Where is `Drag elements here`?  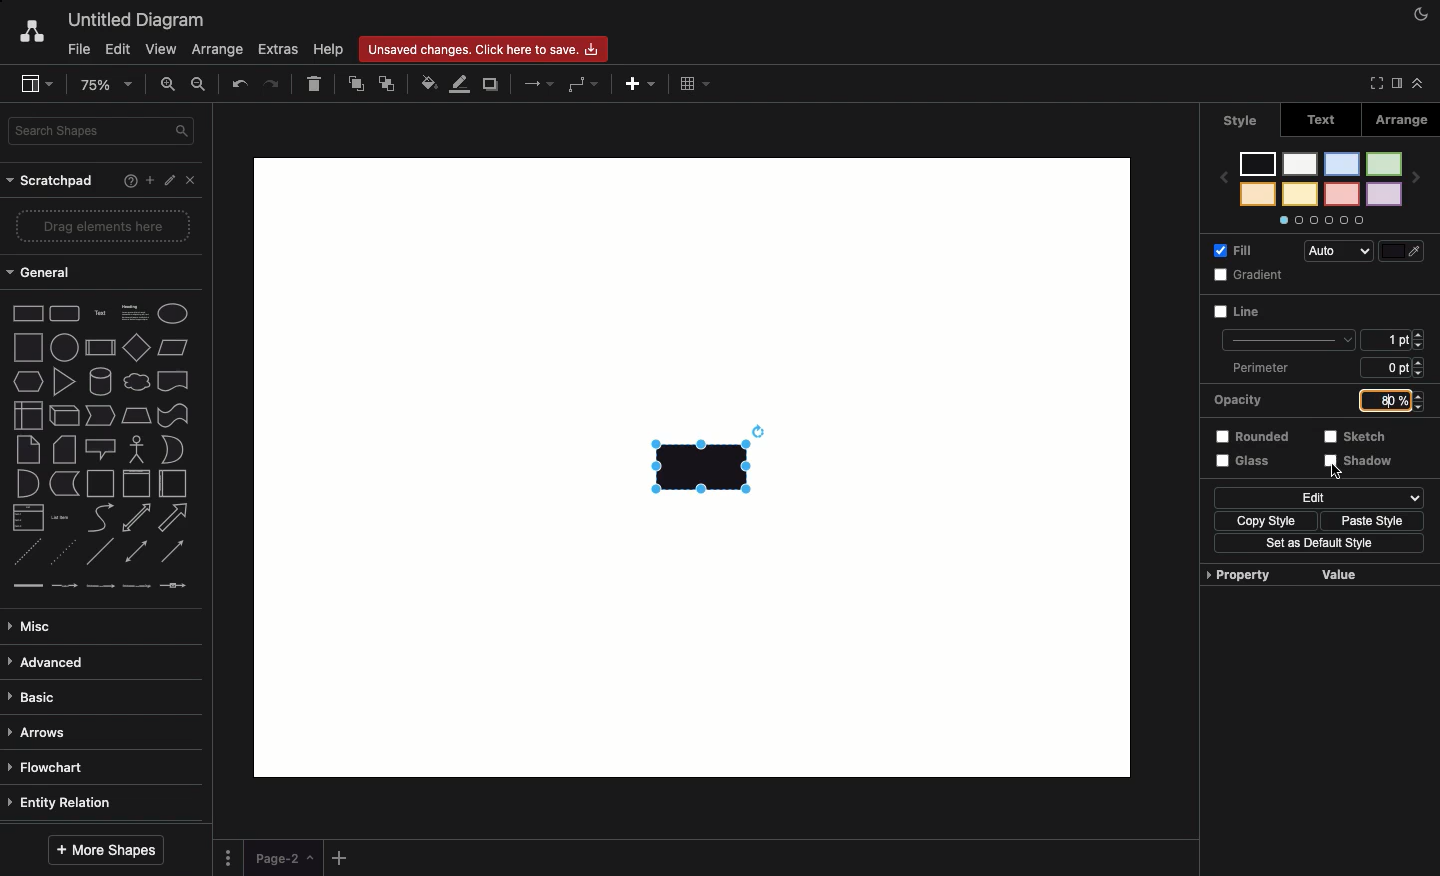
Drag elements here is located at coordinates (106, 225).